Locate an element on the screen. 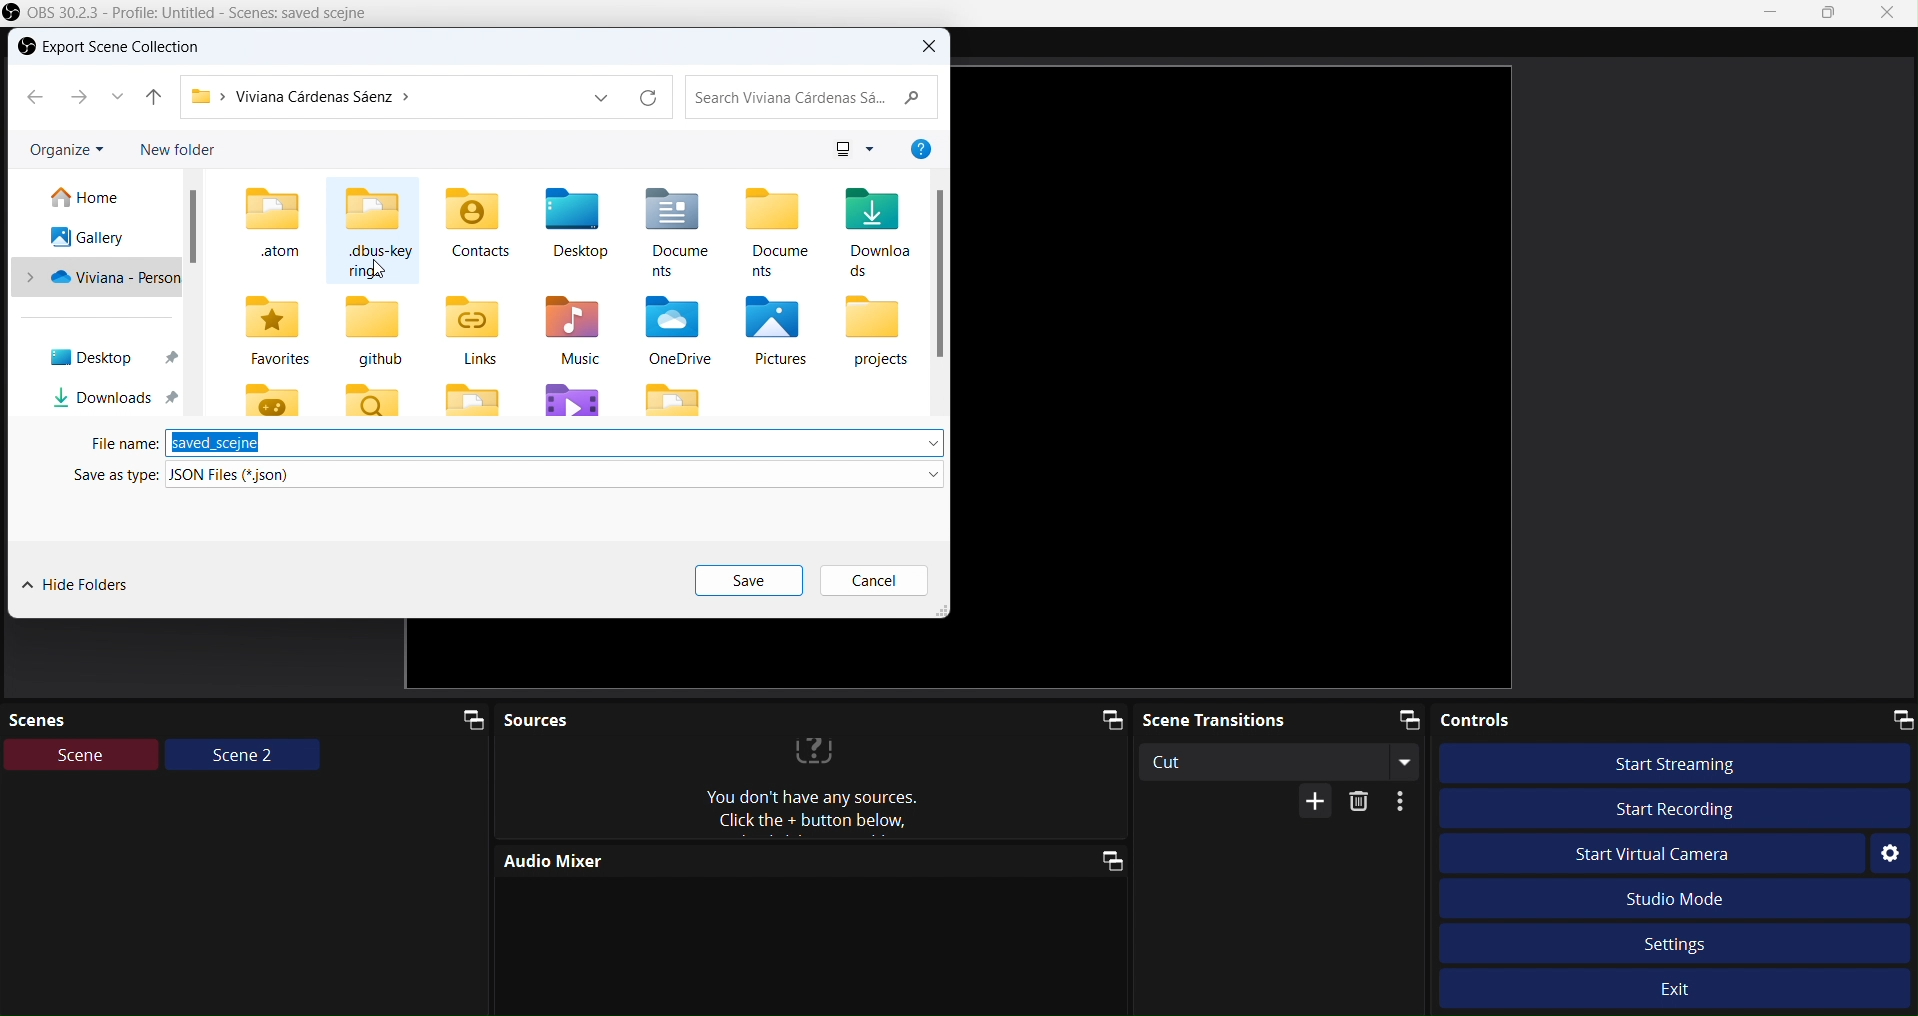 The width and height of the screenshot is (1918, 1016). forward is located at coordinates (80, 97).